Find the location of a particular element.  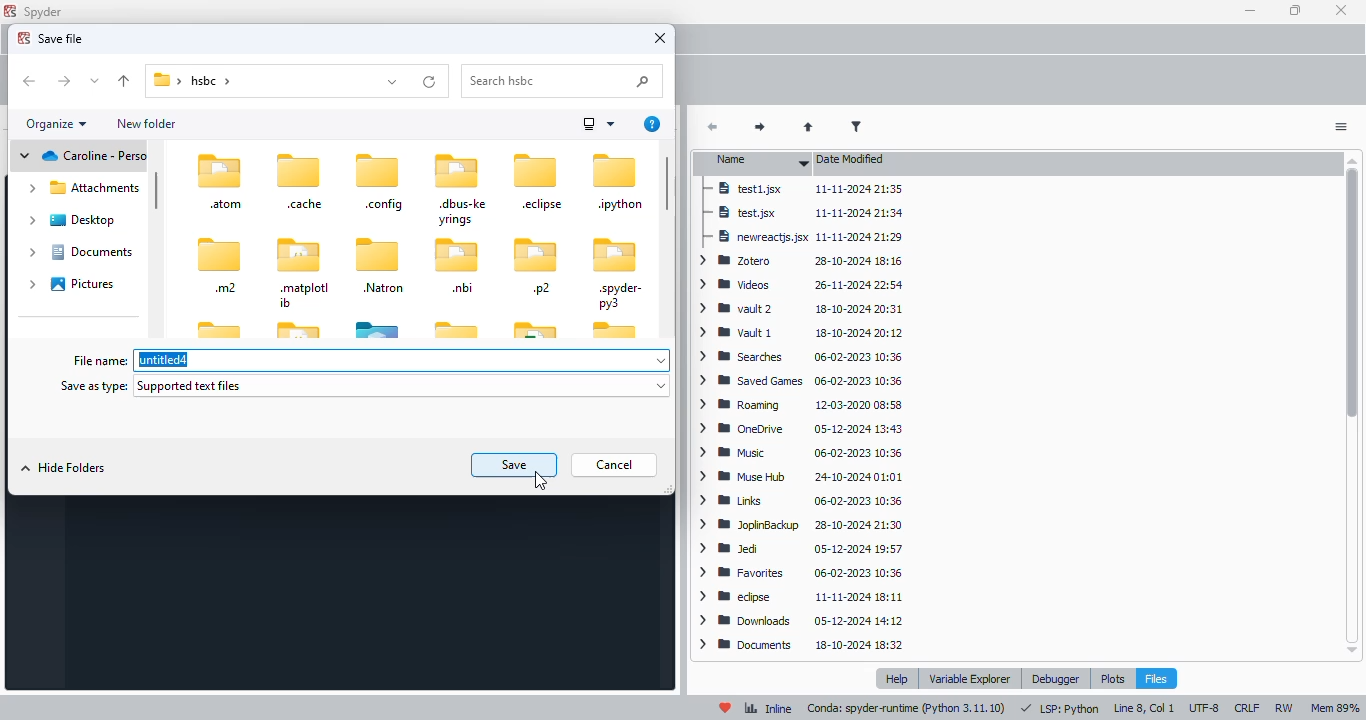

spyder is located at coordinates (44, 12).